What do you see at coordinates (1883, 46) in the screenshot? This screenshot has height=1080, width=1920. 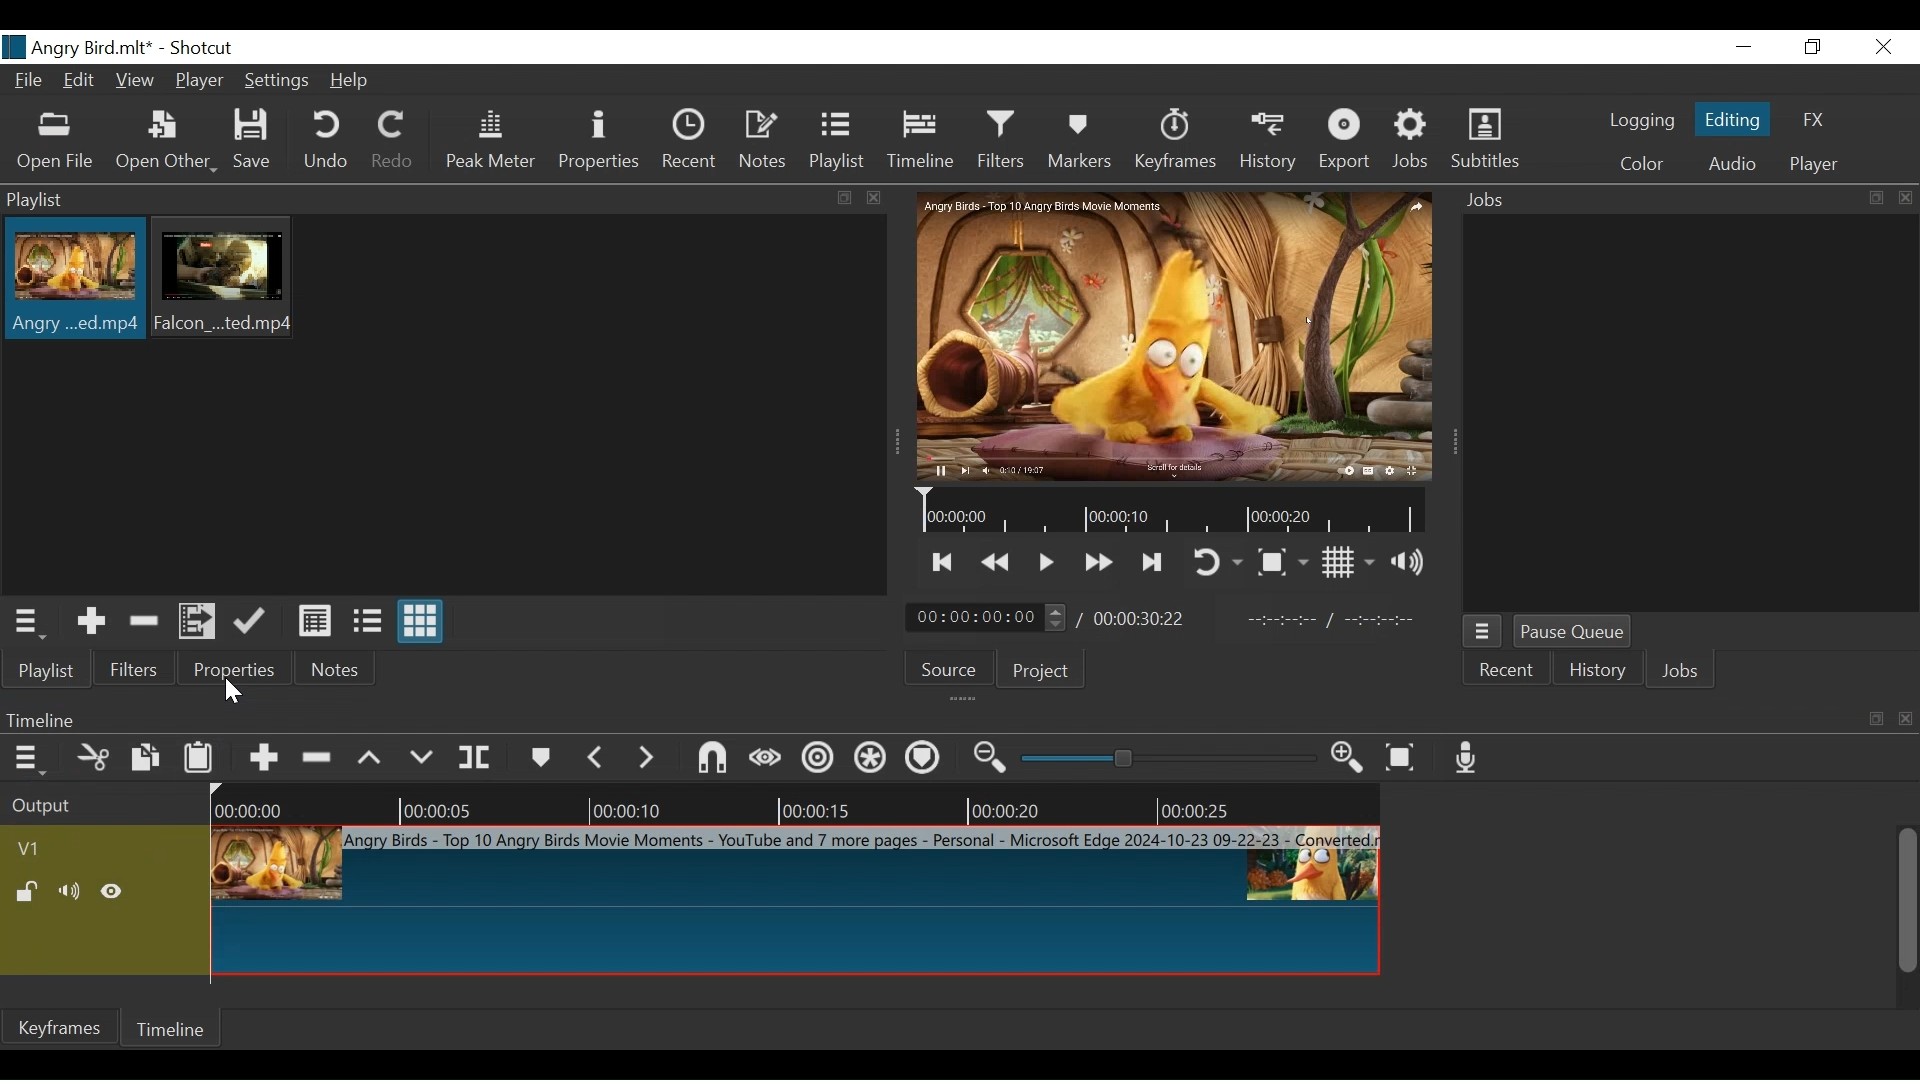 I see `Close` at bounding box center [1883, 46].